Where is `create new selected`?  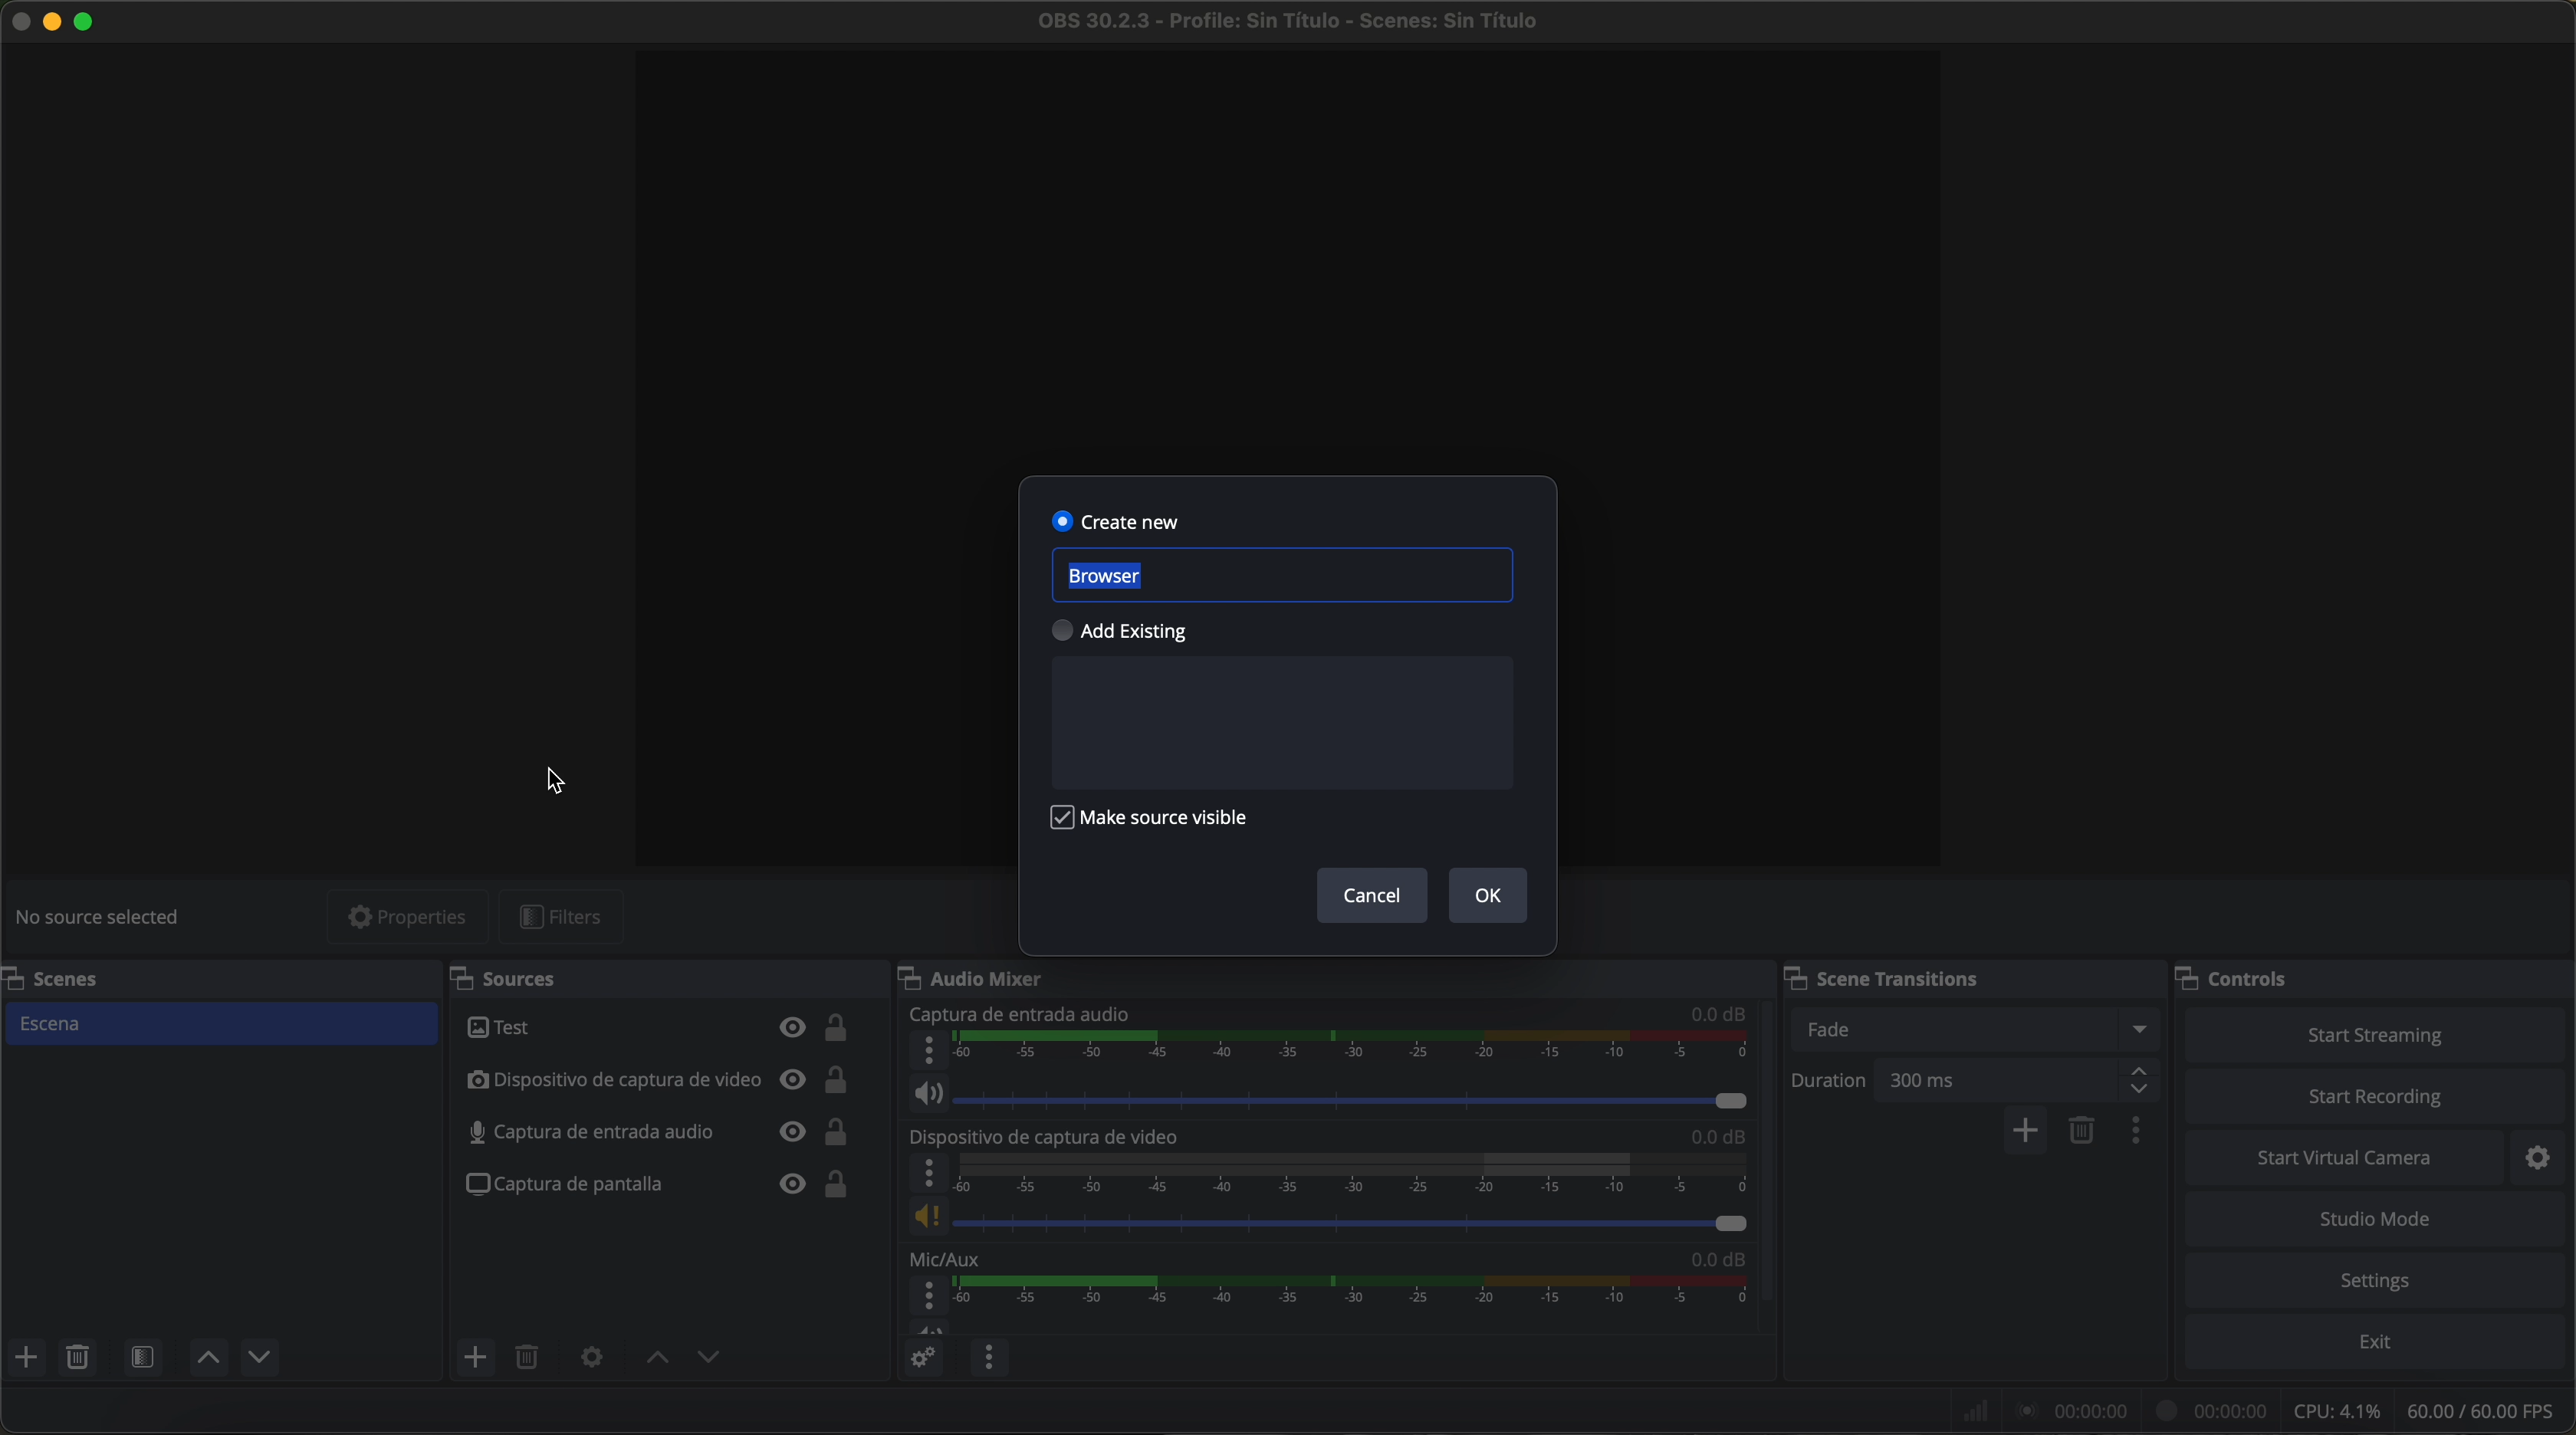
create new selected is located at coordinates (1119, 519).